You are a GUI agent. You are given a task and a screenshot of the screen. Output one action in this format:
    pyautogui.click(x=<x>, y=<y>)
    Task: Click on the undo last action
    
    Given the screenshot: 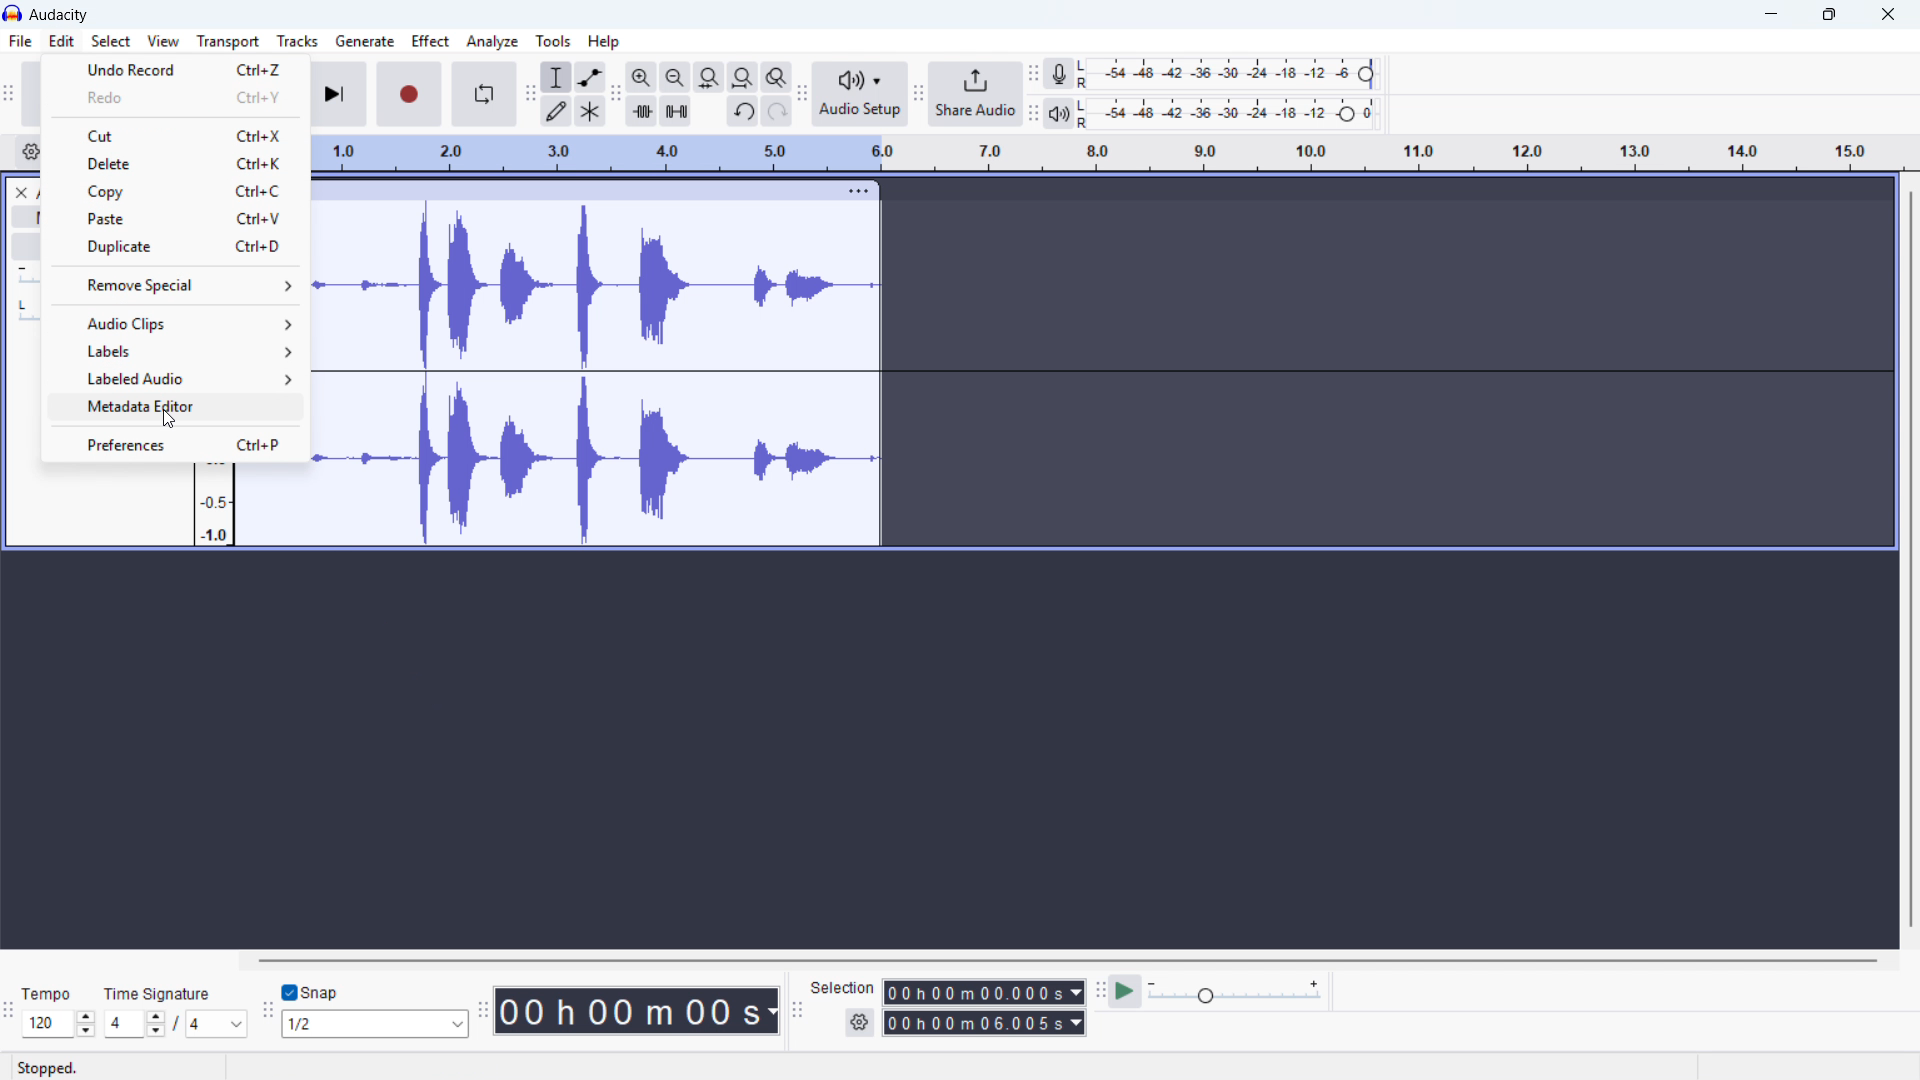 What is the action you would take?
    pyautogui.click(x=176, y=69)
    